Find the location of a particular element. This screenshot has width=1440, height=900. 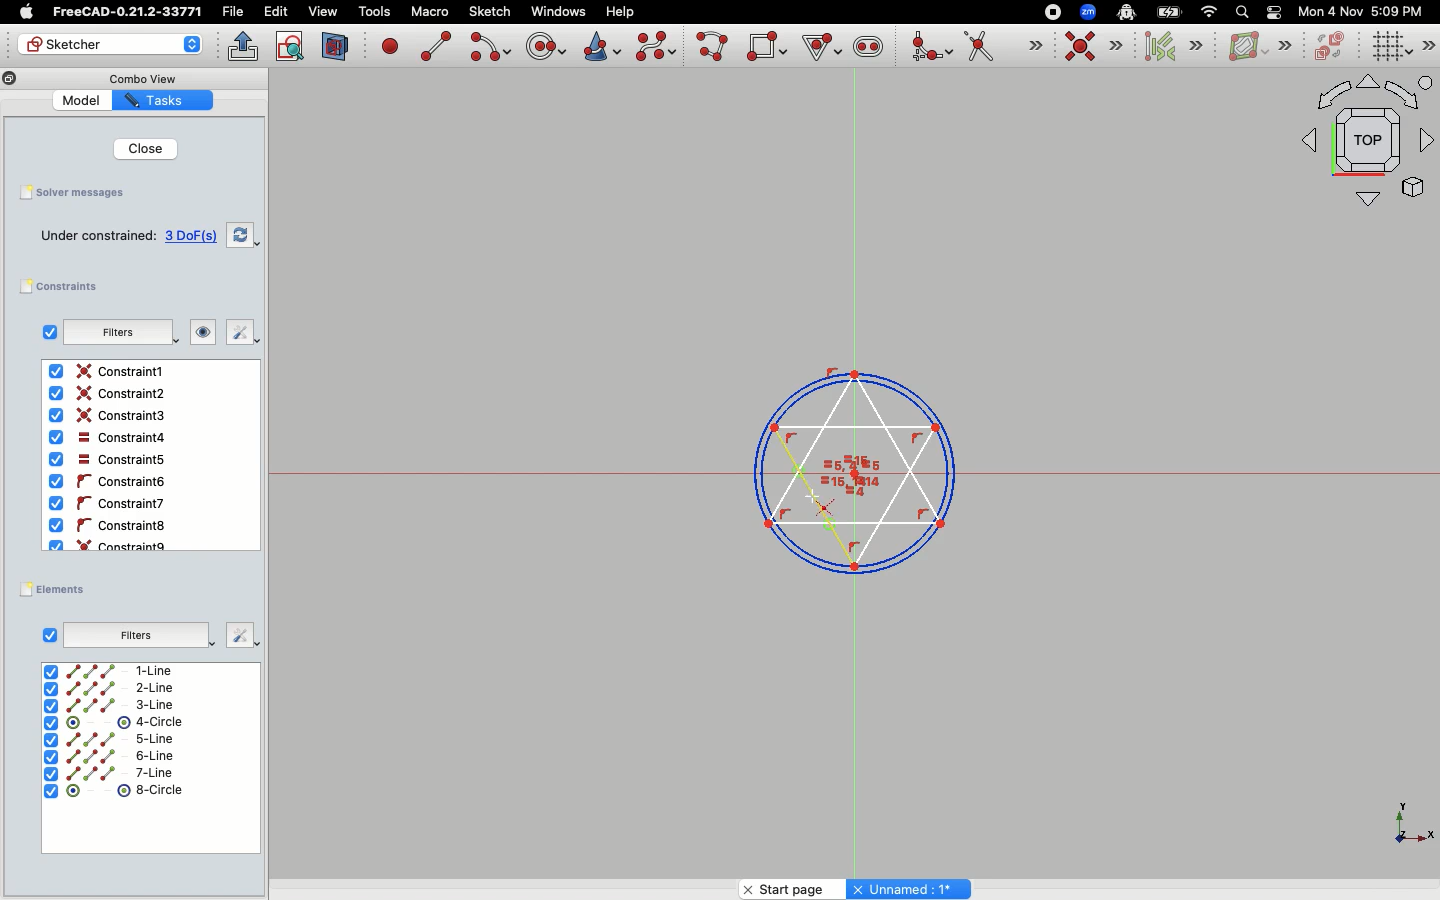

Constraint8 is located at coordinates (110, 526).